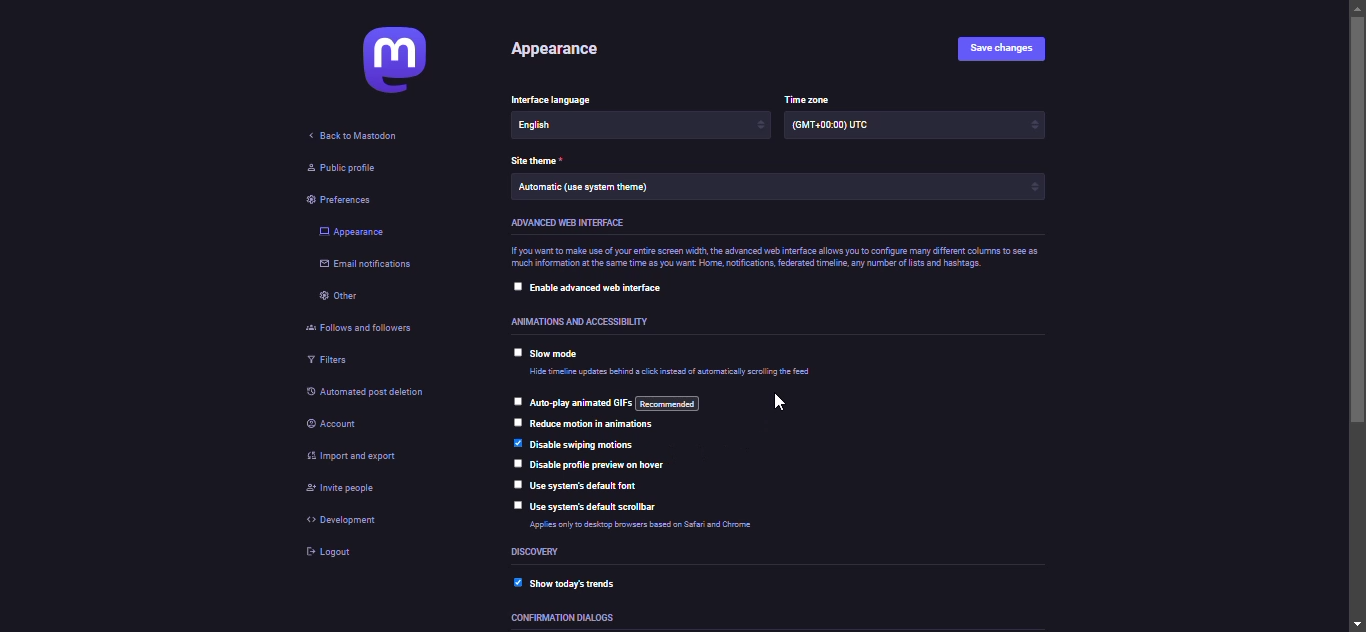 The height and width of the screenshot is (632, 1366). I want to click on mastodon, so click(401, 60).